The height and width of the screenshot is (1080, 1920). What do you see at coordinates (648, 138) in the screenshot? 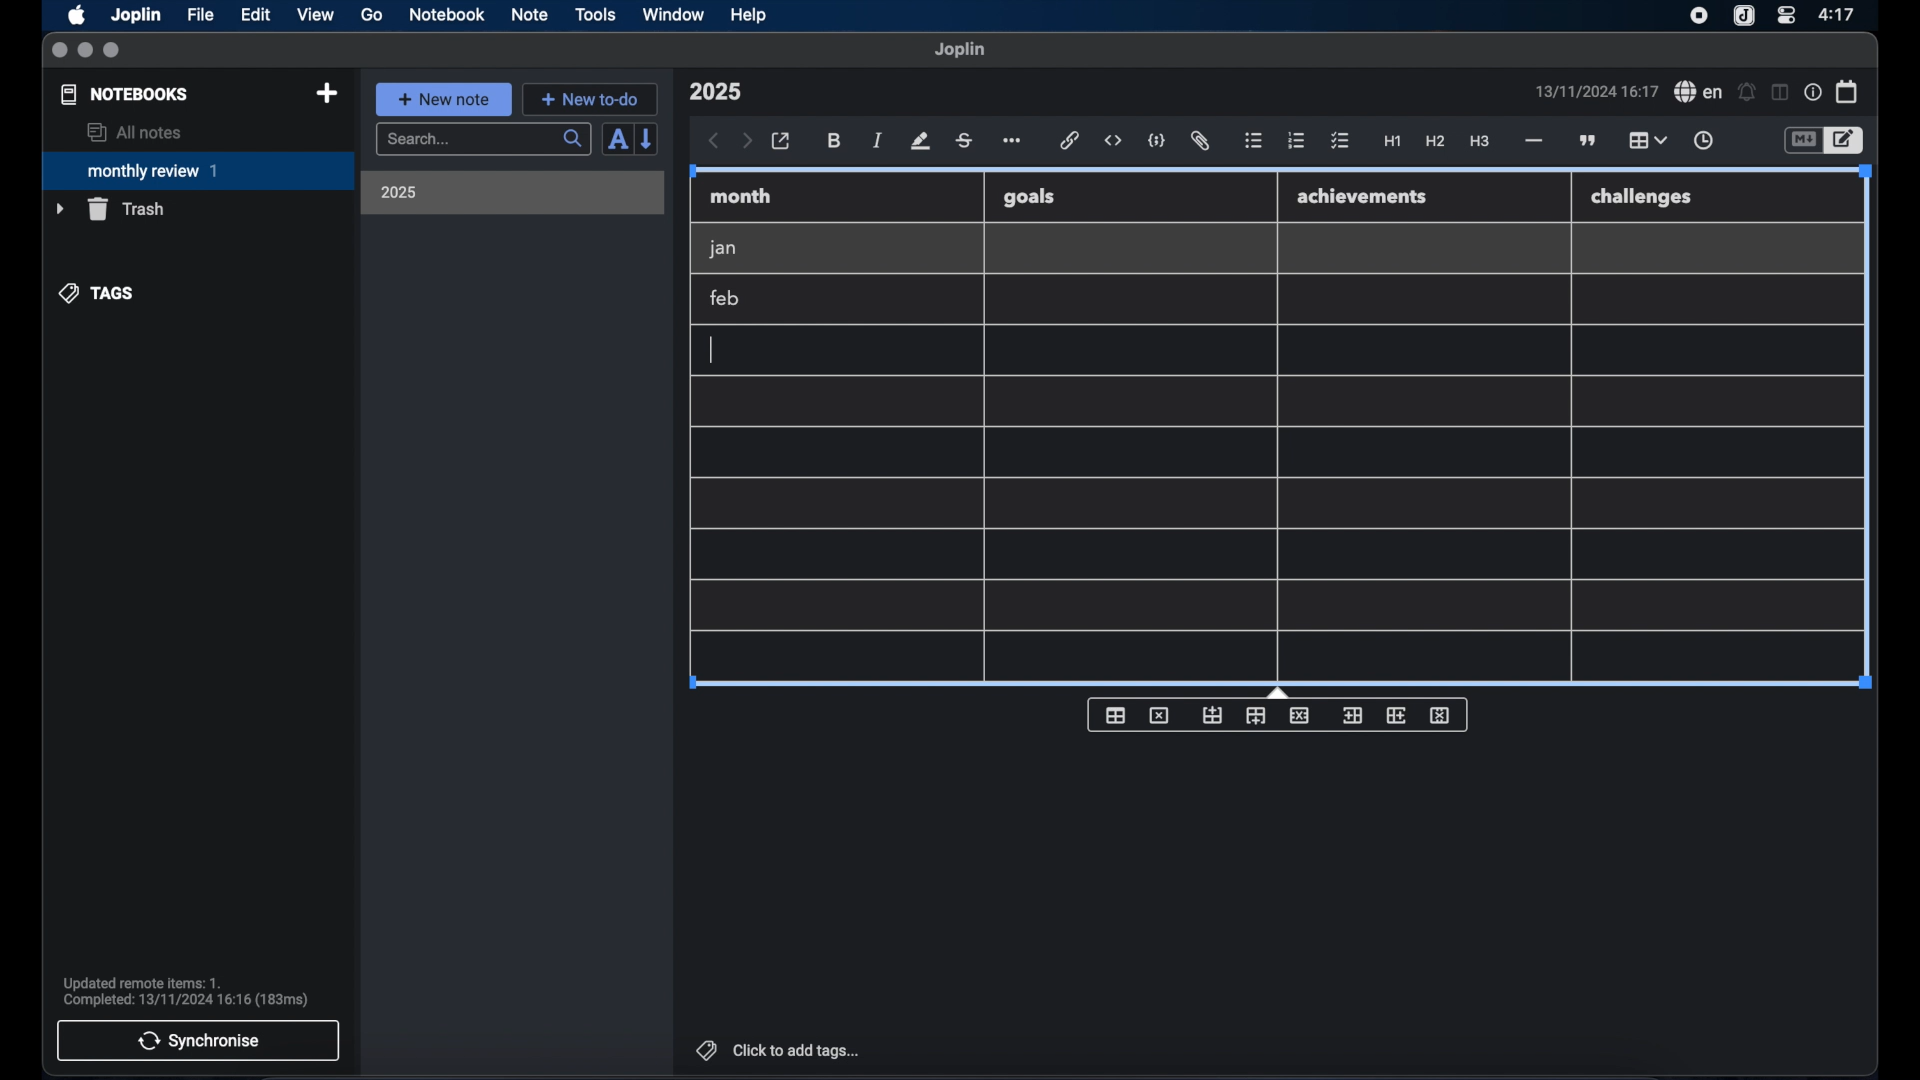
I see `reverse sort order` at bounding box center [648, 138].